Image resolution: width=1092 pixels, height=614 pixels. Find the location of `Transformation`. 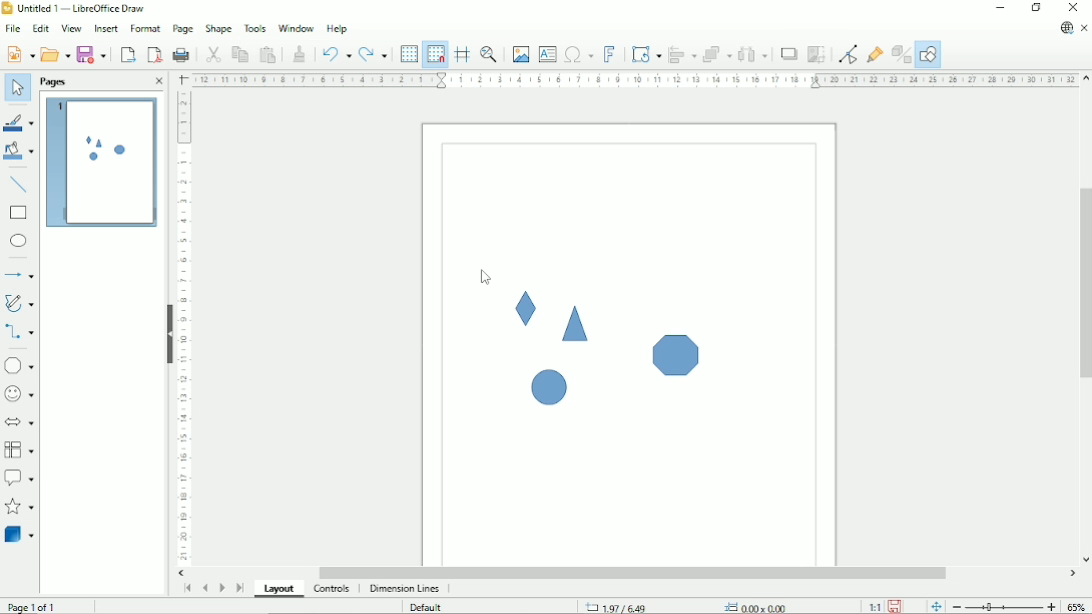

Transformation is located at coordinates (646, 54).